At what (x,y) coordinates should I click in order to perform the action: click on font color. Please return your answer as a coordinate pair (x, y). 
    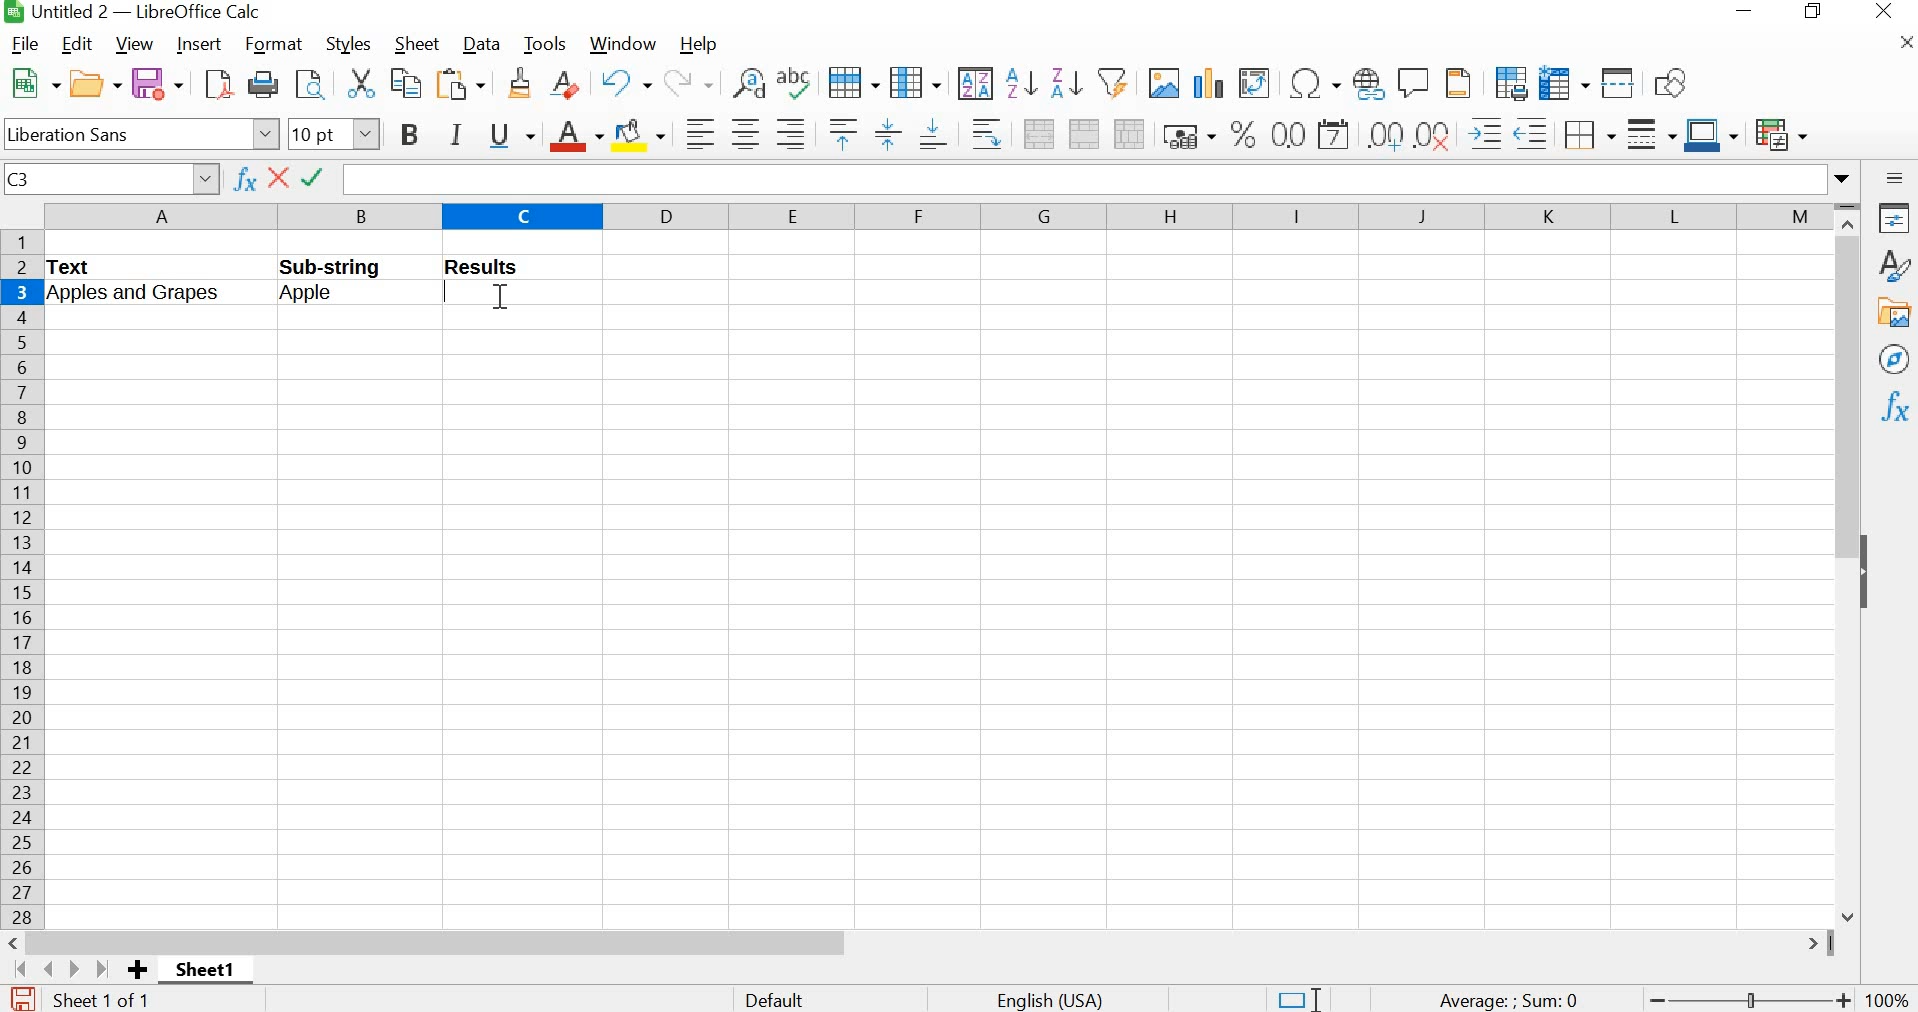
    Looking at the image, I should click on (574, 136).